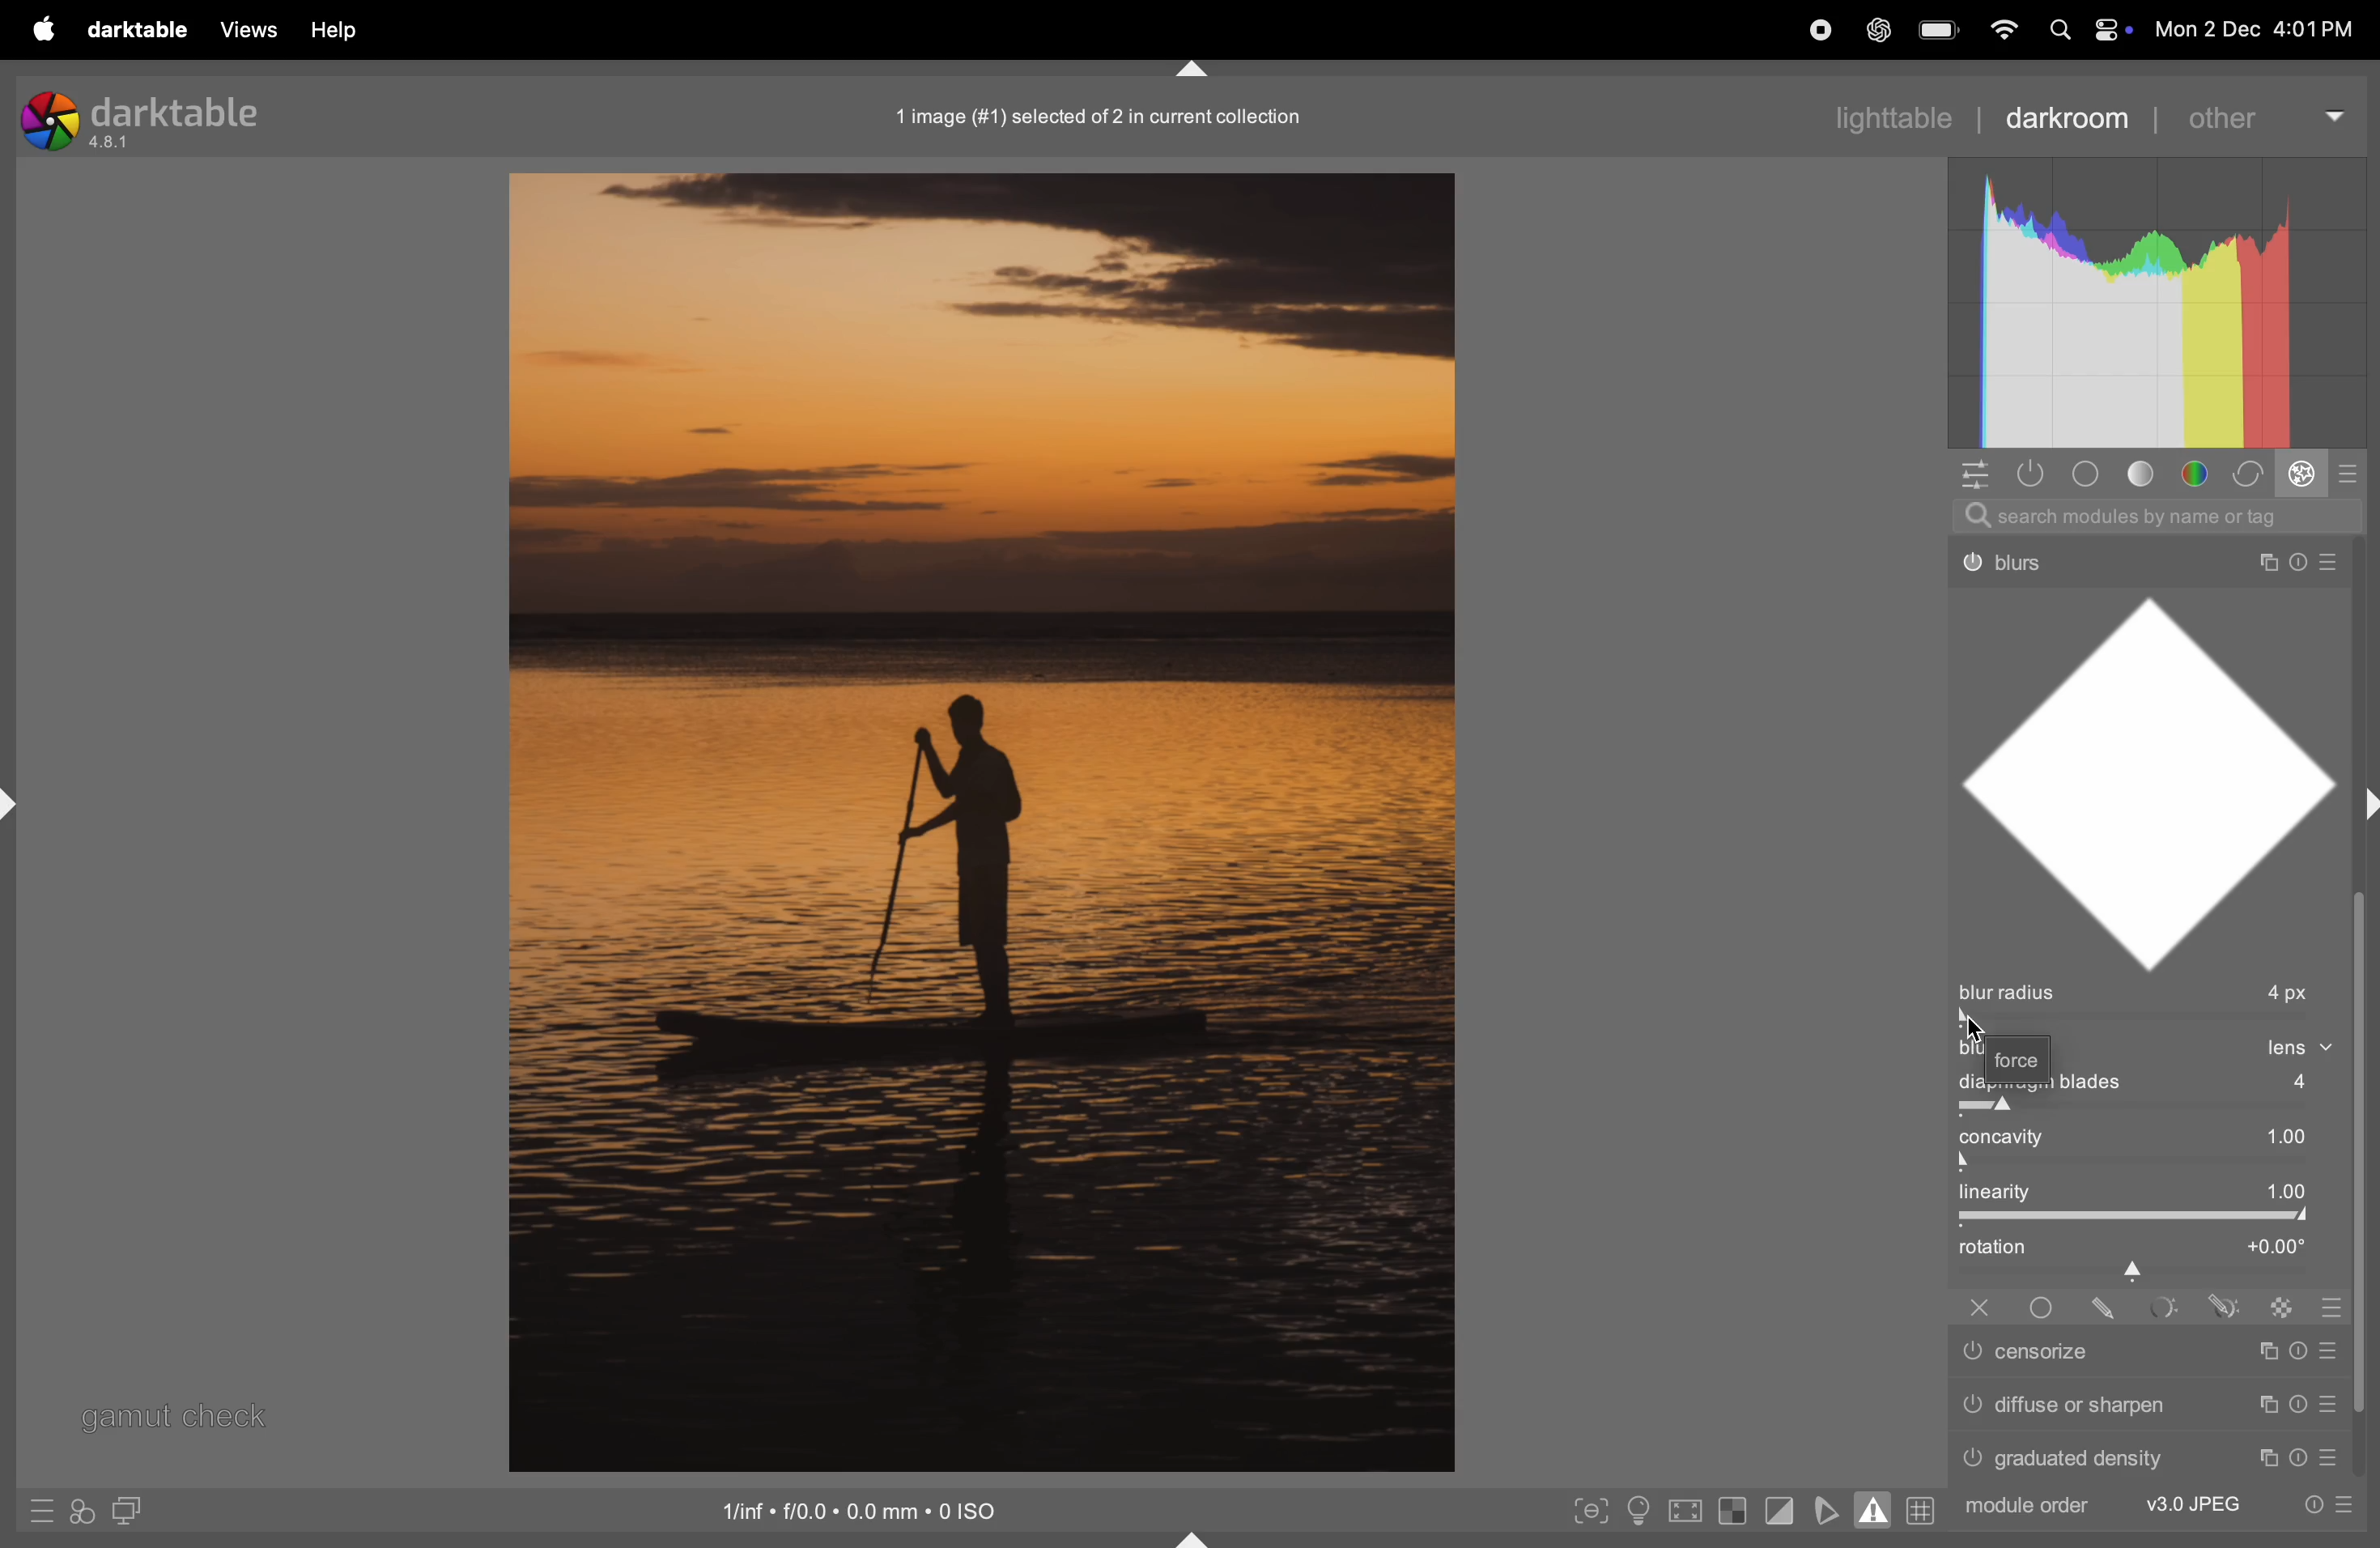 The height and width of the screenshot is (1548, 2380). Describe the element at coordinates (2262, 115) in the screenshot. I see `other` at that location.